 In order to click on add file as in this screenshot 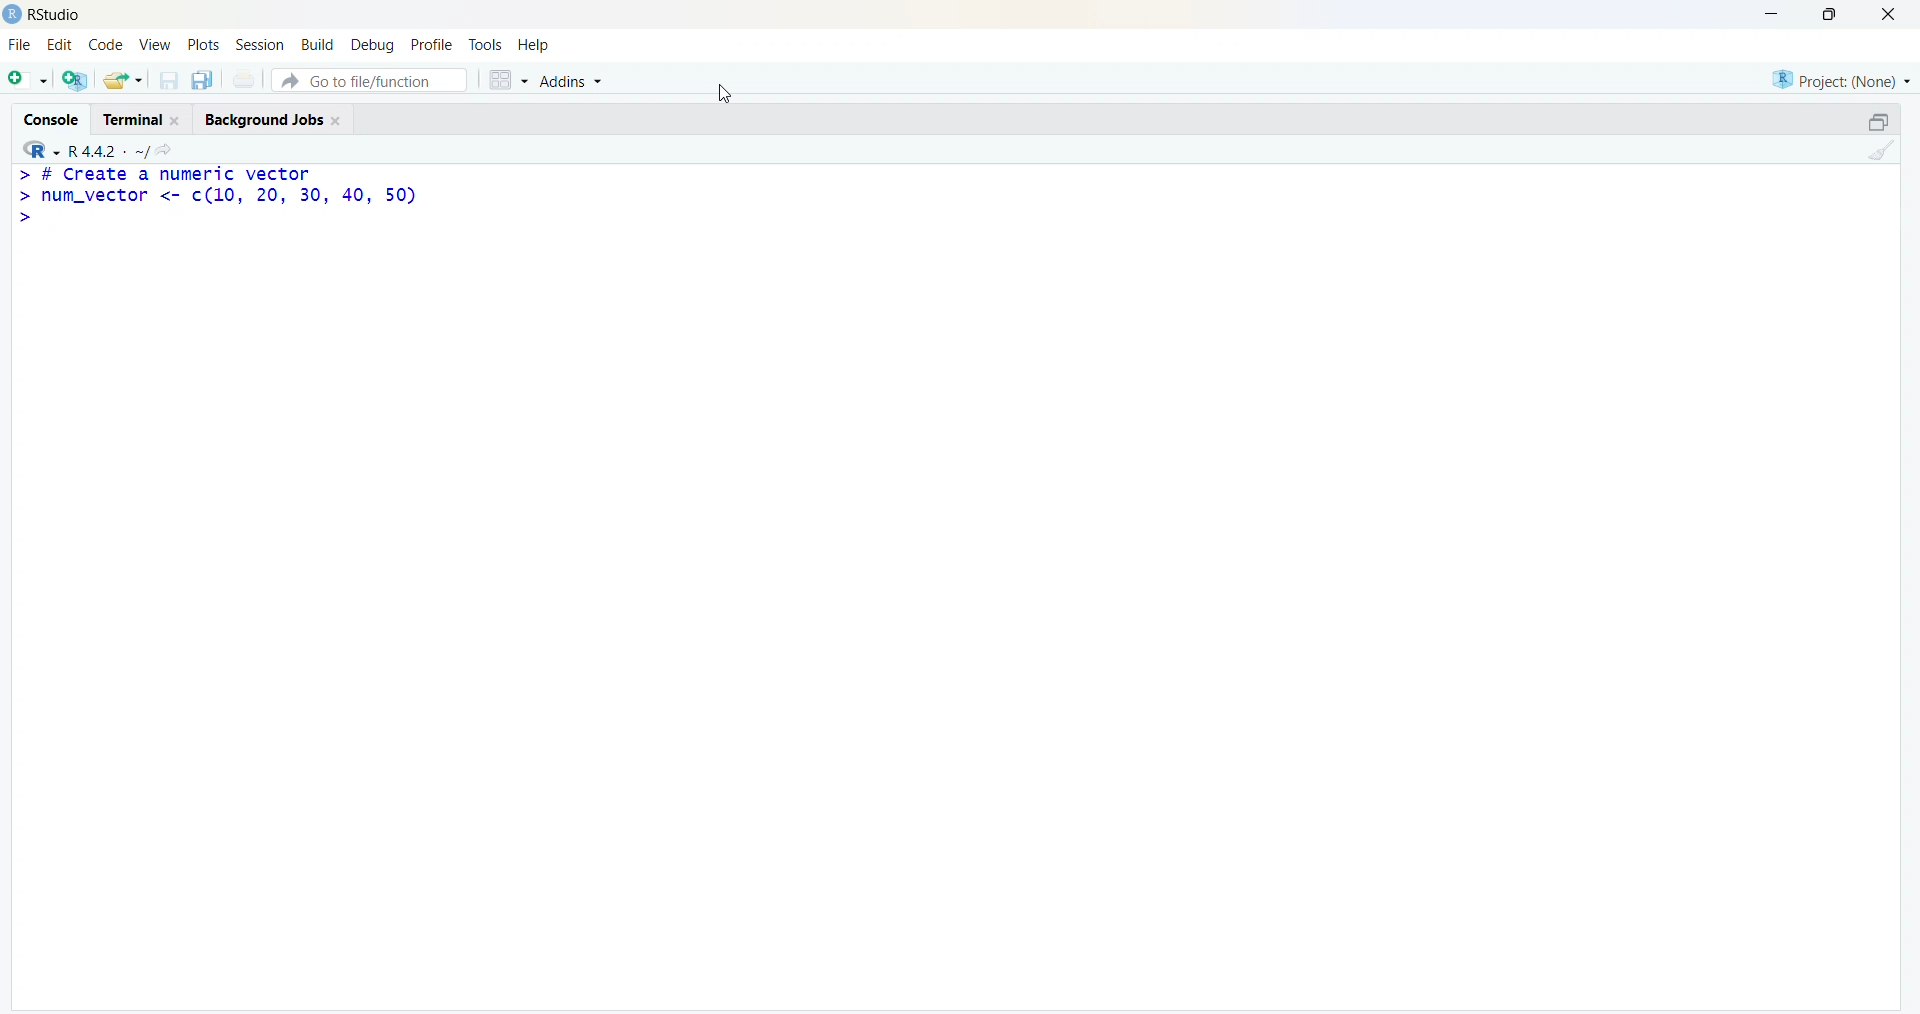, I will do `click(30, 80)`.